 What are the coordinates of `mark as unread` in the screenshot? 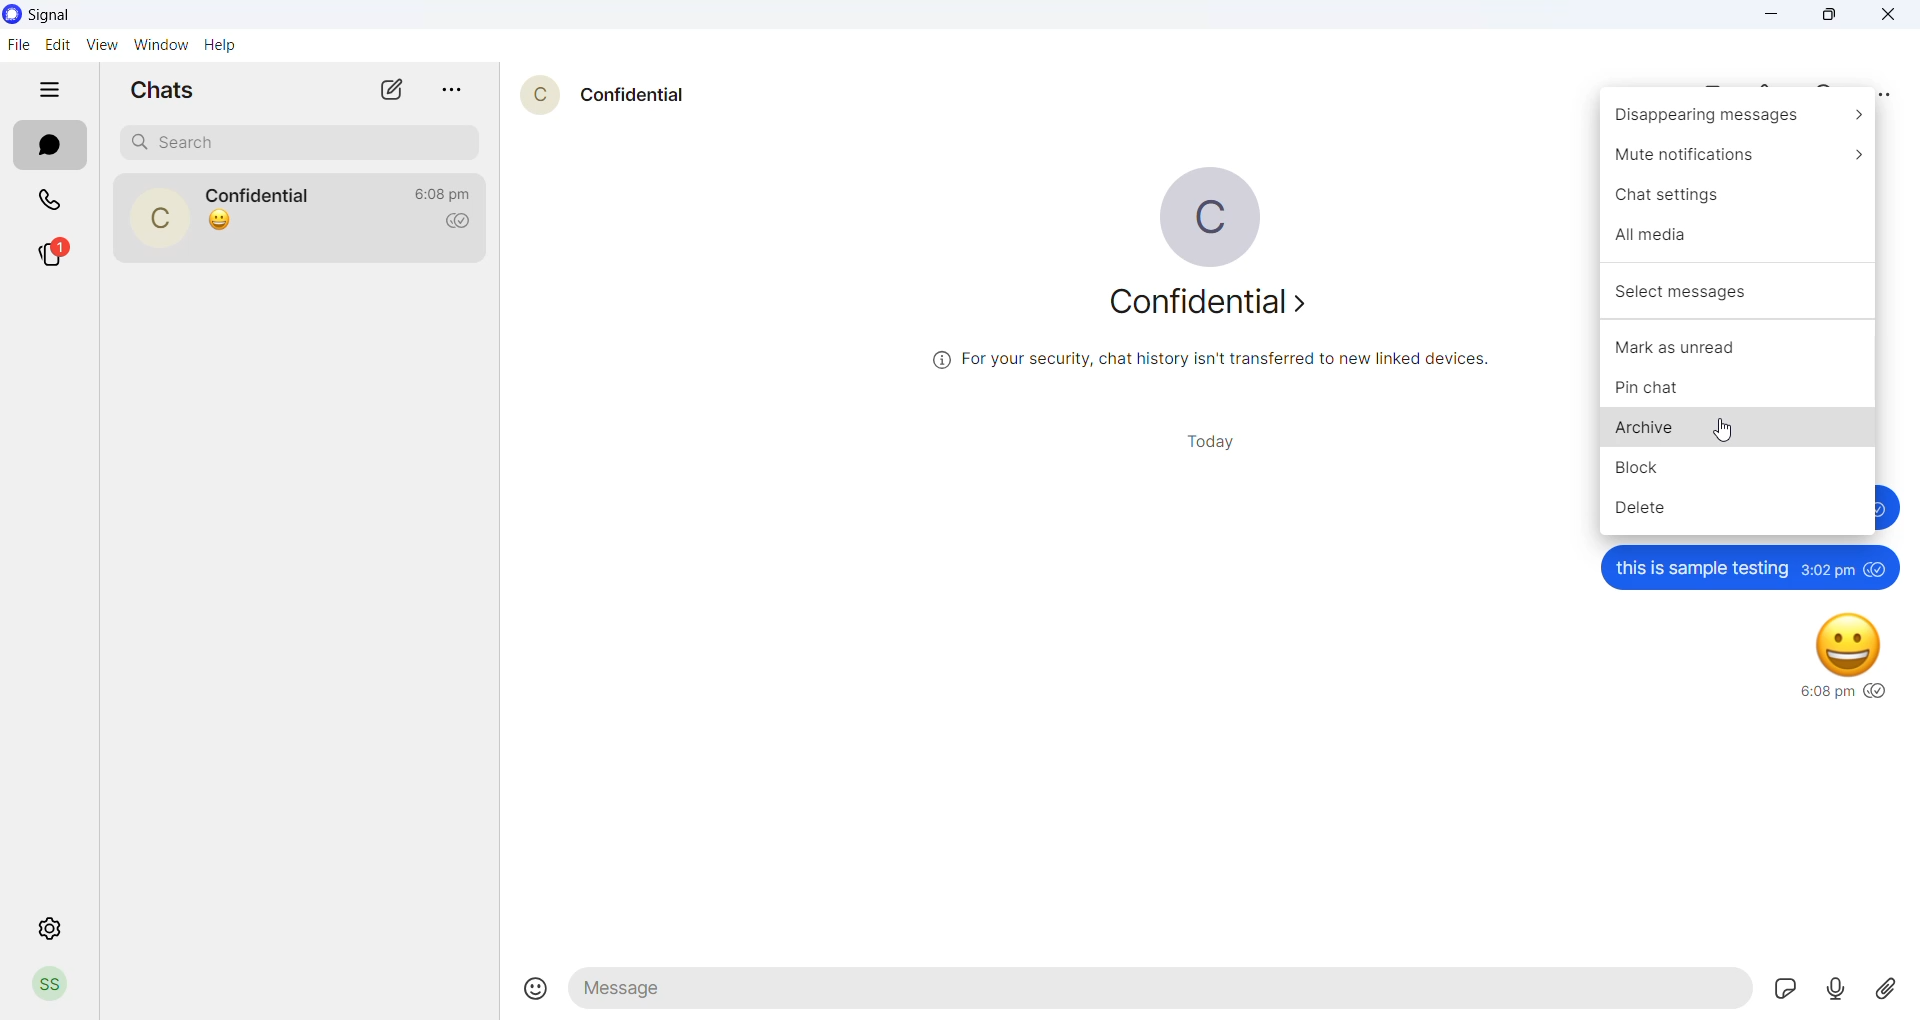 It's located at (1737, 346).